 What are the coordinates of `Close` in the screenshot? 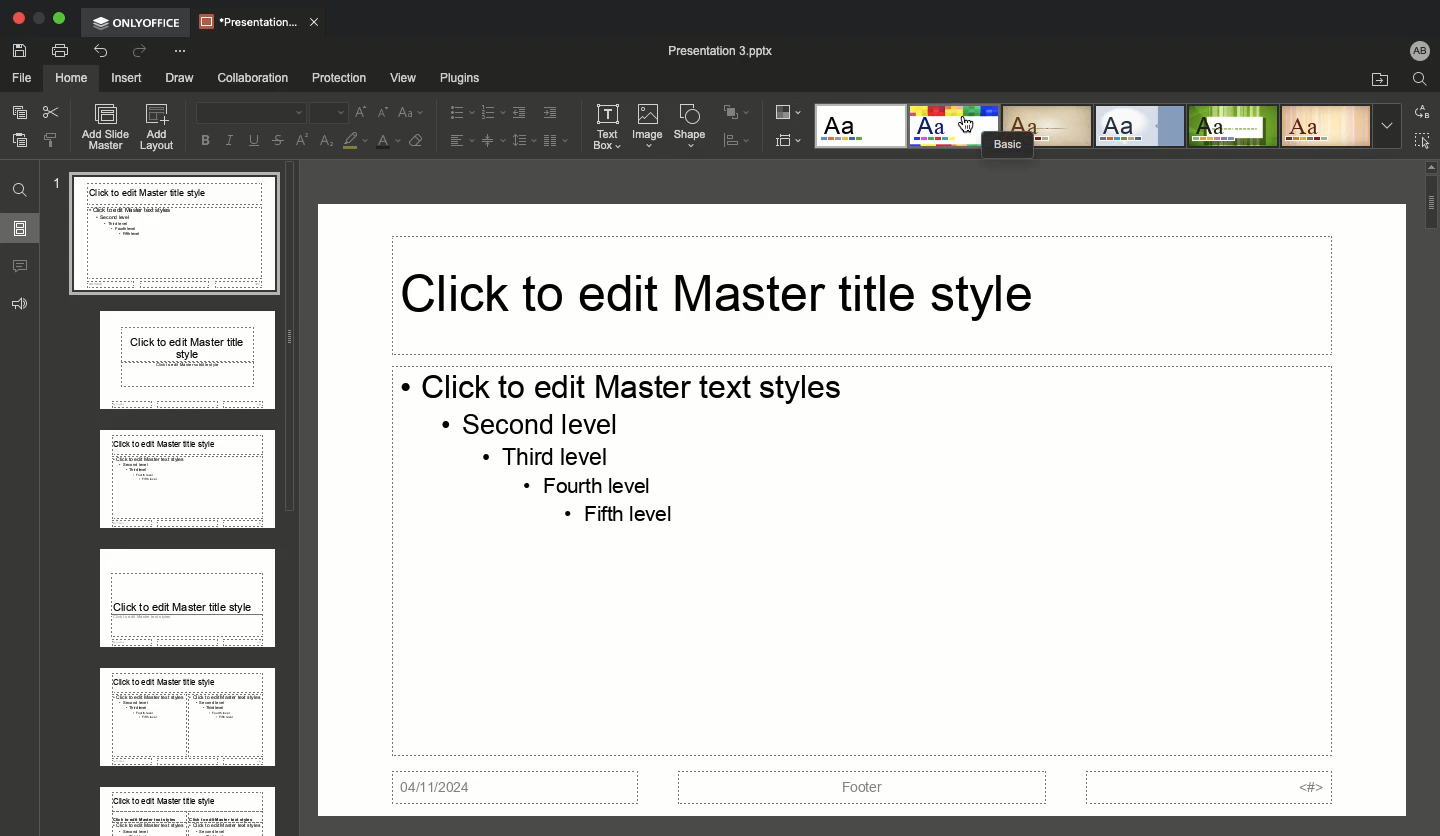 It's located at (18, 20).